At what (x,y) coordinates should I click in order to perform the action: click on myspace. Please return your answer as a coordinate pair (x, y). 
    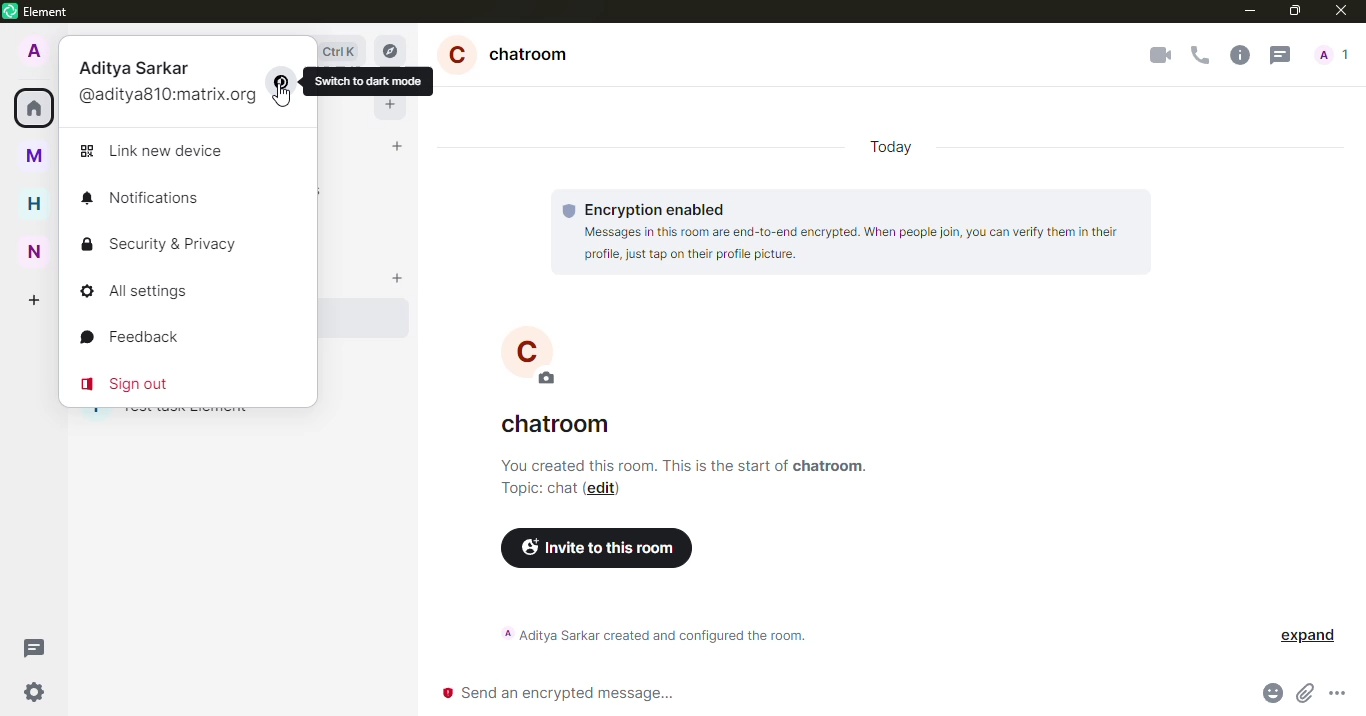
    Looking at the image, I should click on (33, 151).